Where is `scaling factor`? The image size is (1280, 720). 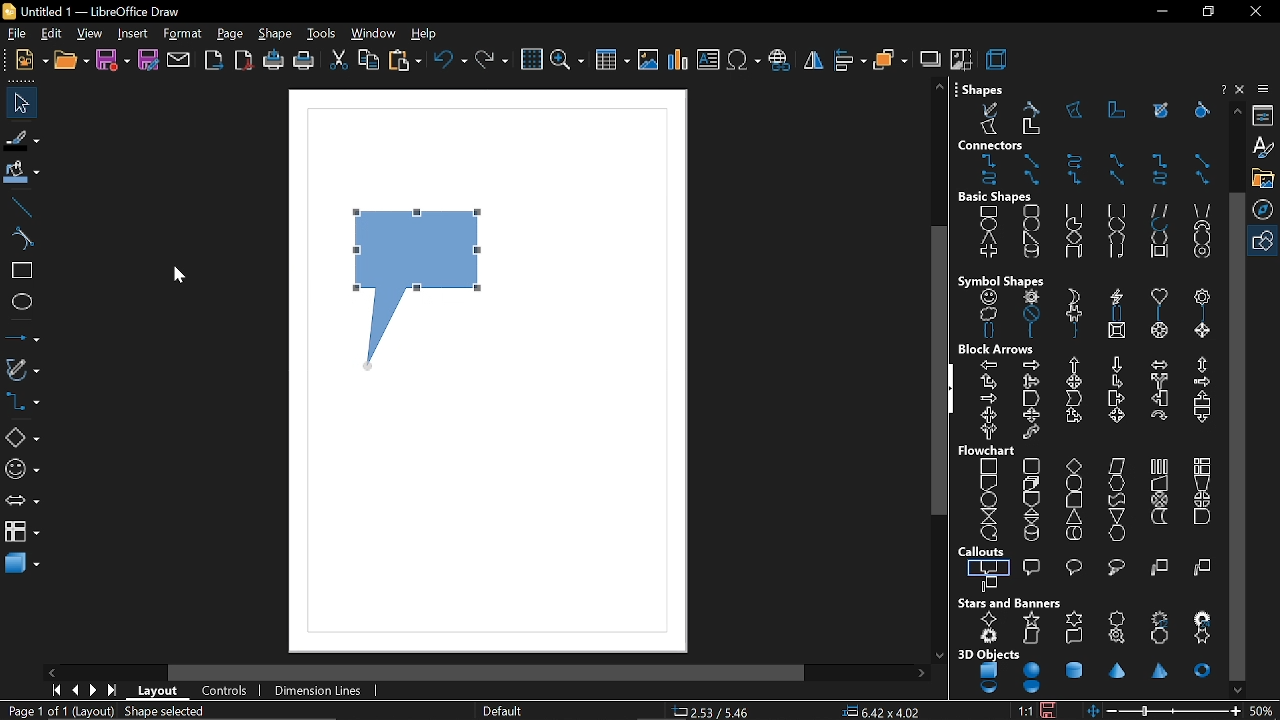
scaling factor is located at coordinates (1023, 711).